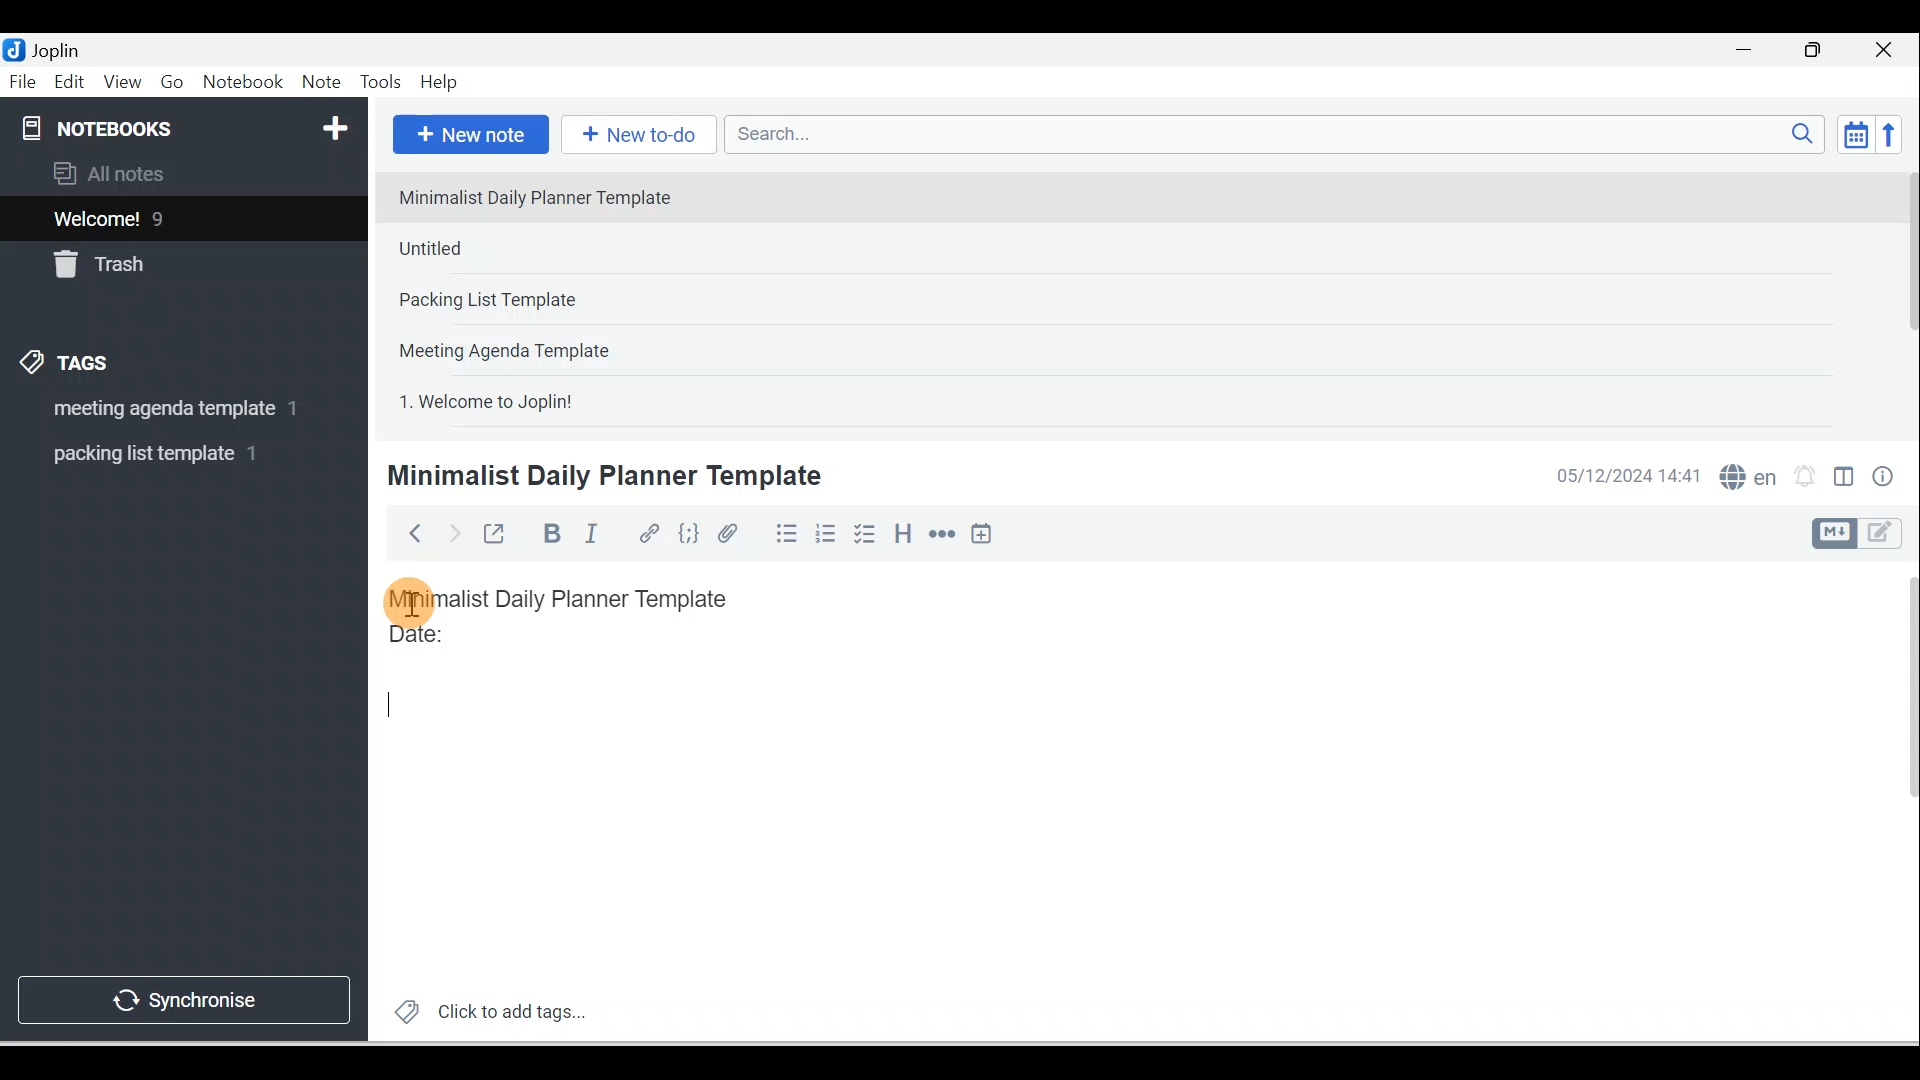 The height and width of the screenshot is (1080, 1920). I want to click on File, so click(24, 80).